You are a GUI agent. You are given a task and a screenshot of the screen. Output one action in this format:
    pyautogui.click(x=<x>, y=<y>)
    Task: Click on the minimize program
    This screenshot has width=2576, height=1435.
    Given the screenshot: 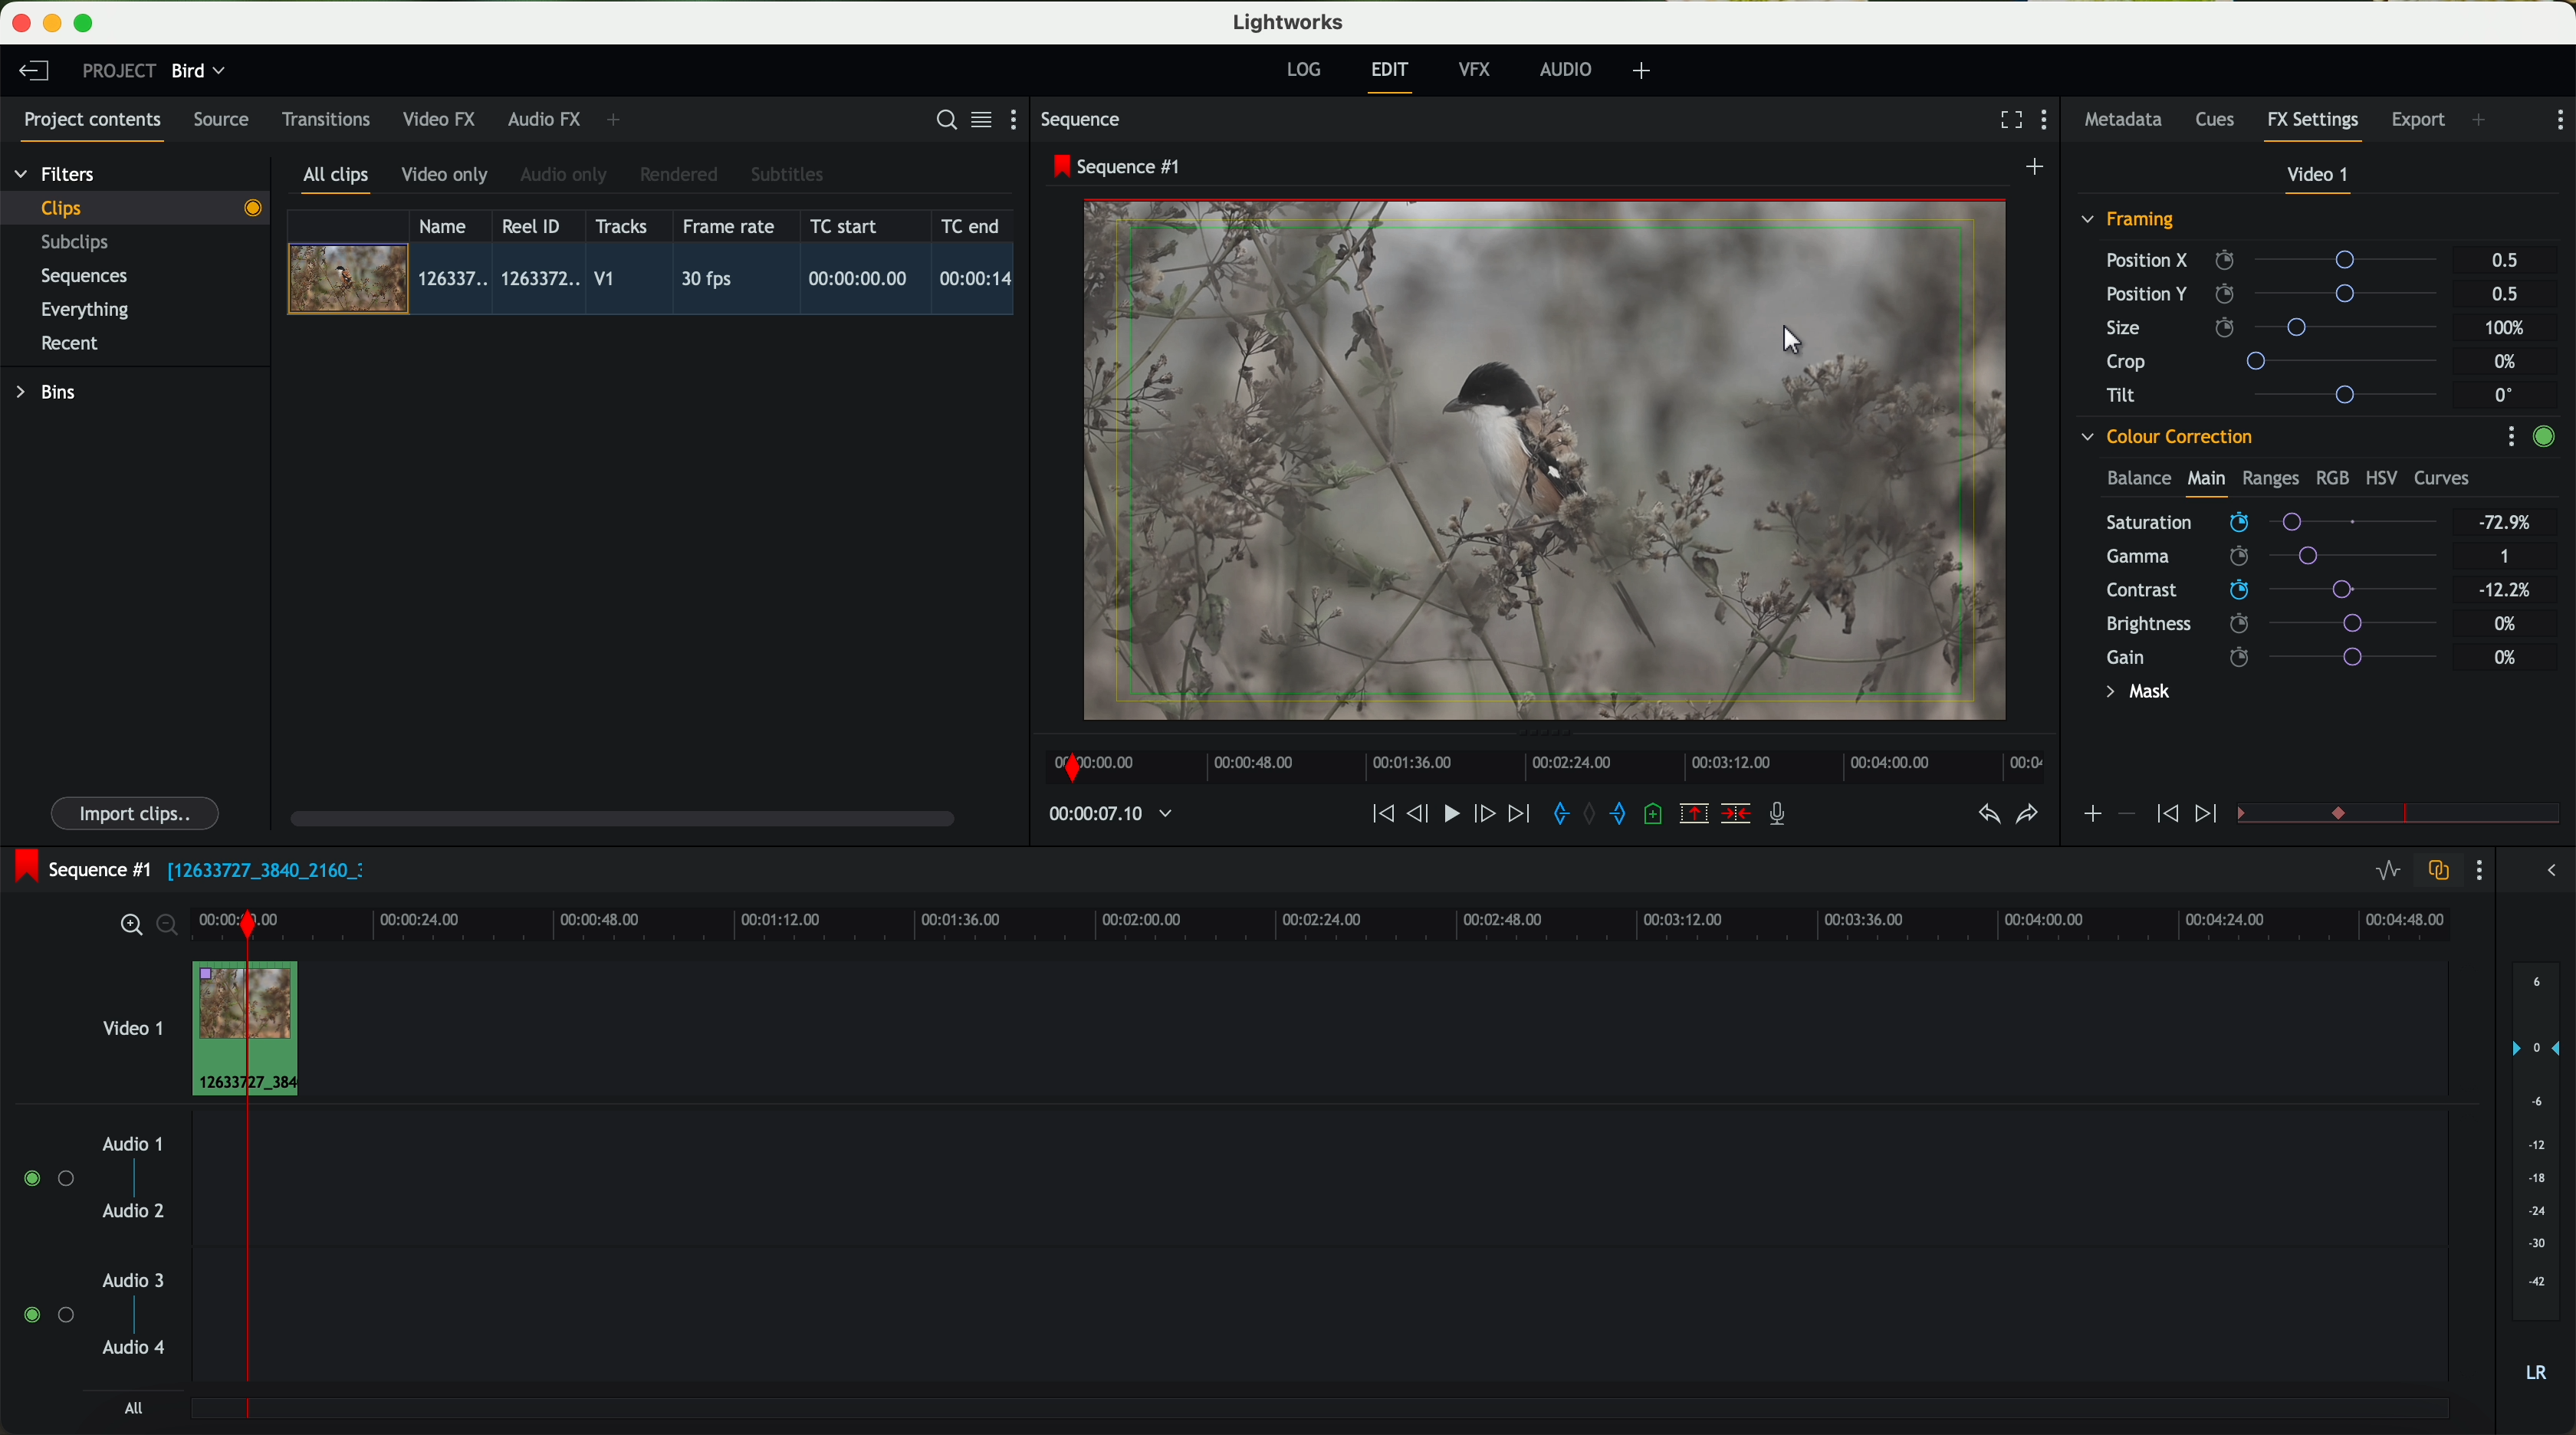 What is the action you would take?
    pyautogui.click(x=56, y=24)
    